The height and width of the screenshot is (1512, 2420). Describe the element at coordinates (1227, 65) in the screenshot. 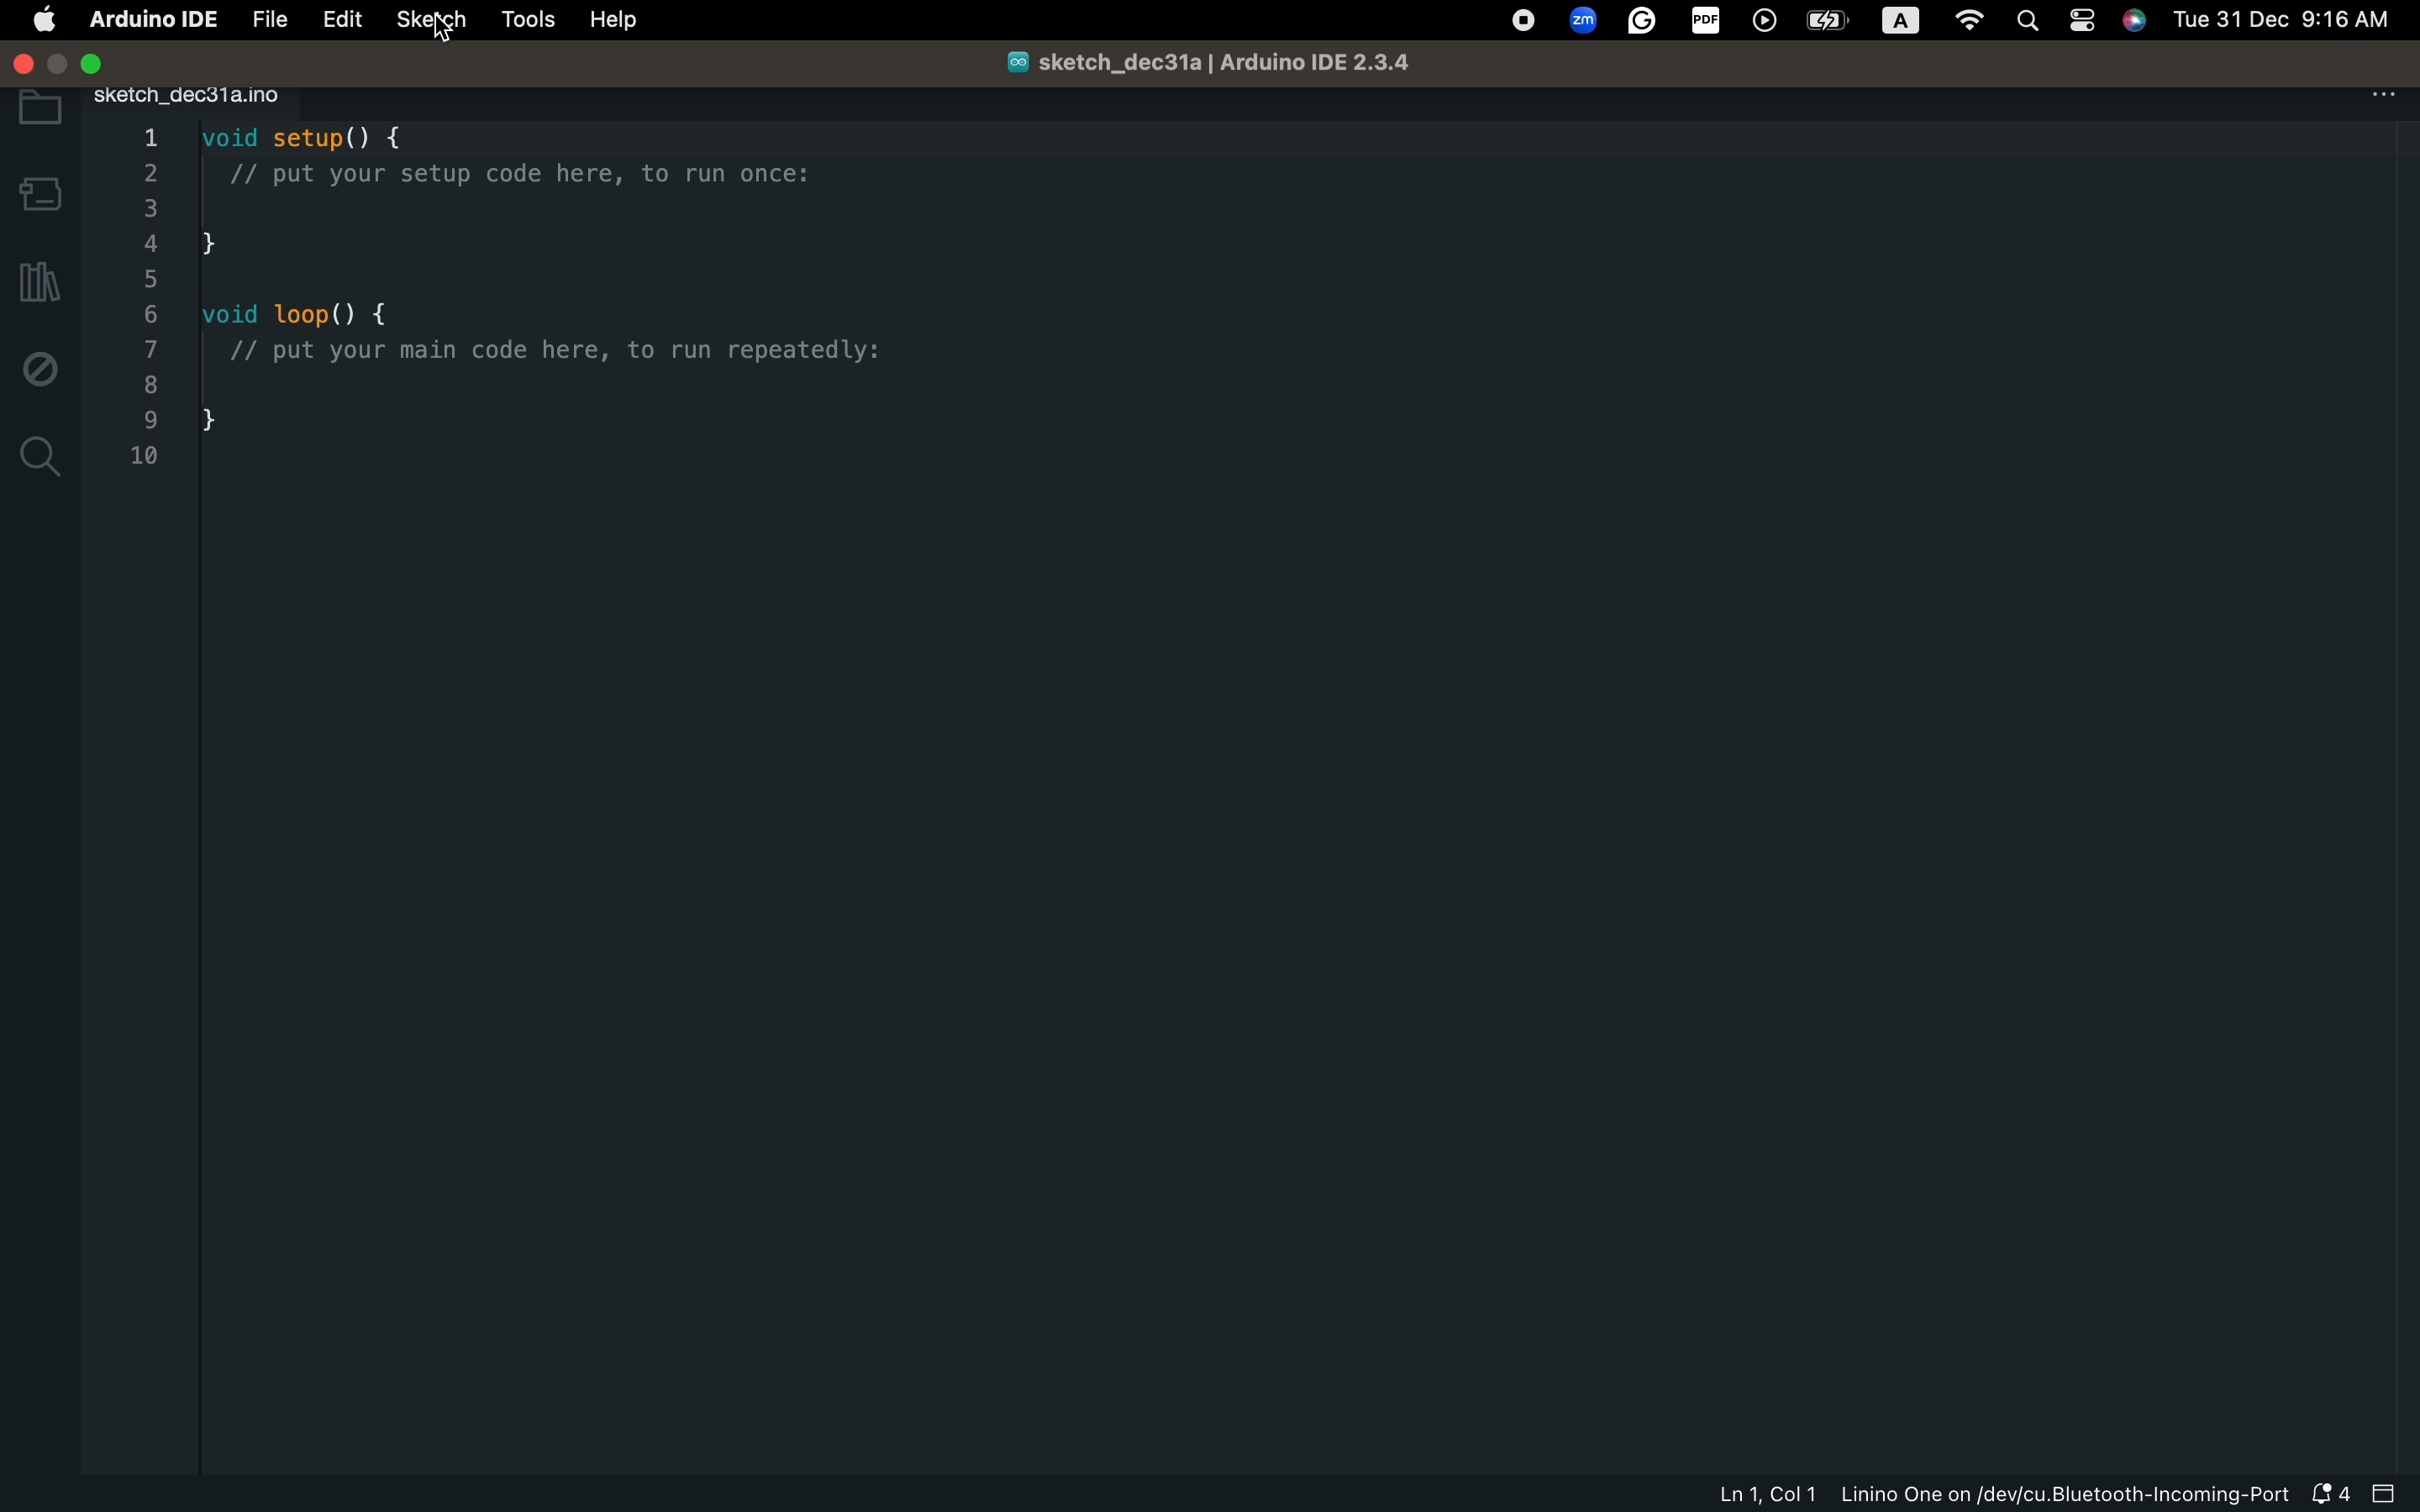

I see `file name` at that location.